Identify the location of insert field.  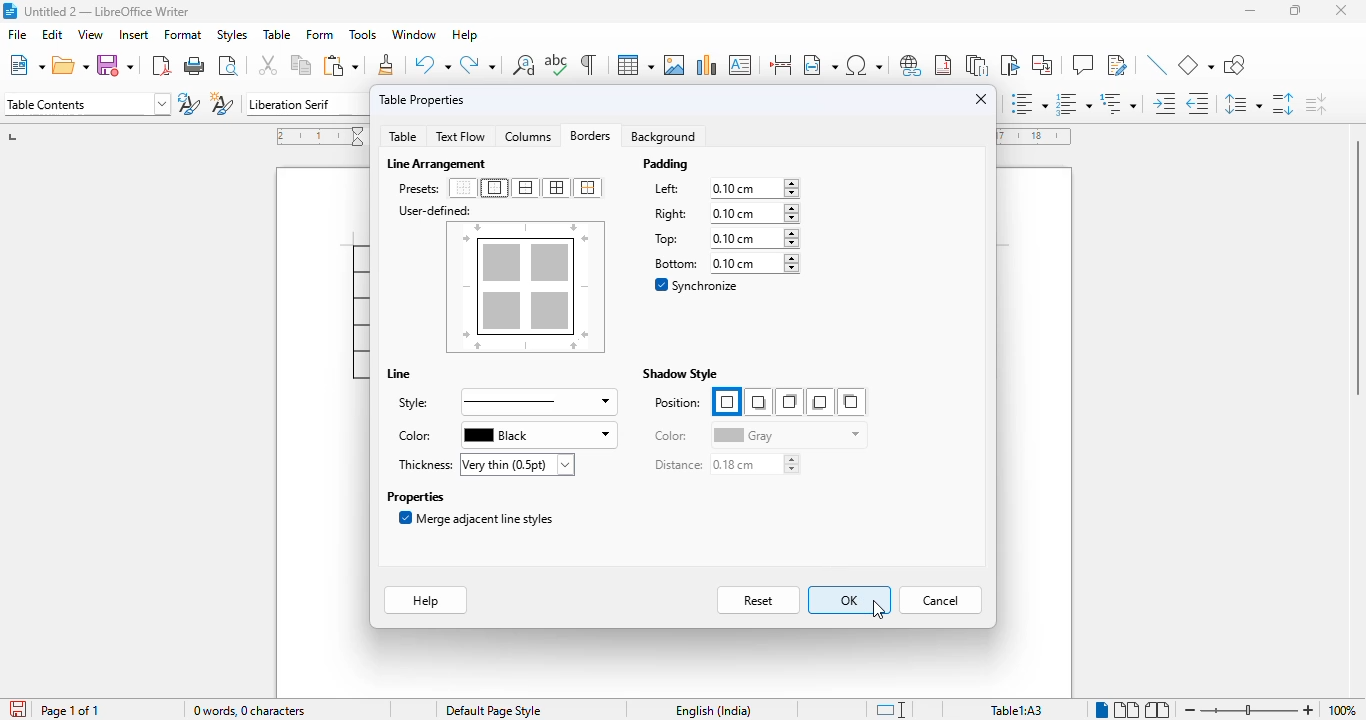
(820, 64).